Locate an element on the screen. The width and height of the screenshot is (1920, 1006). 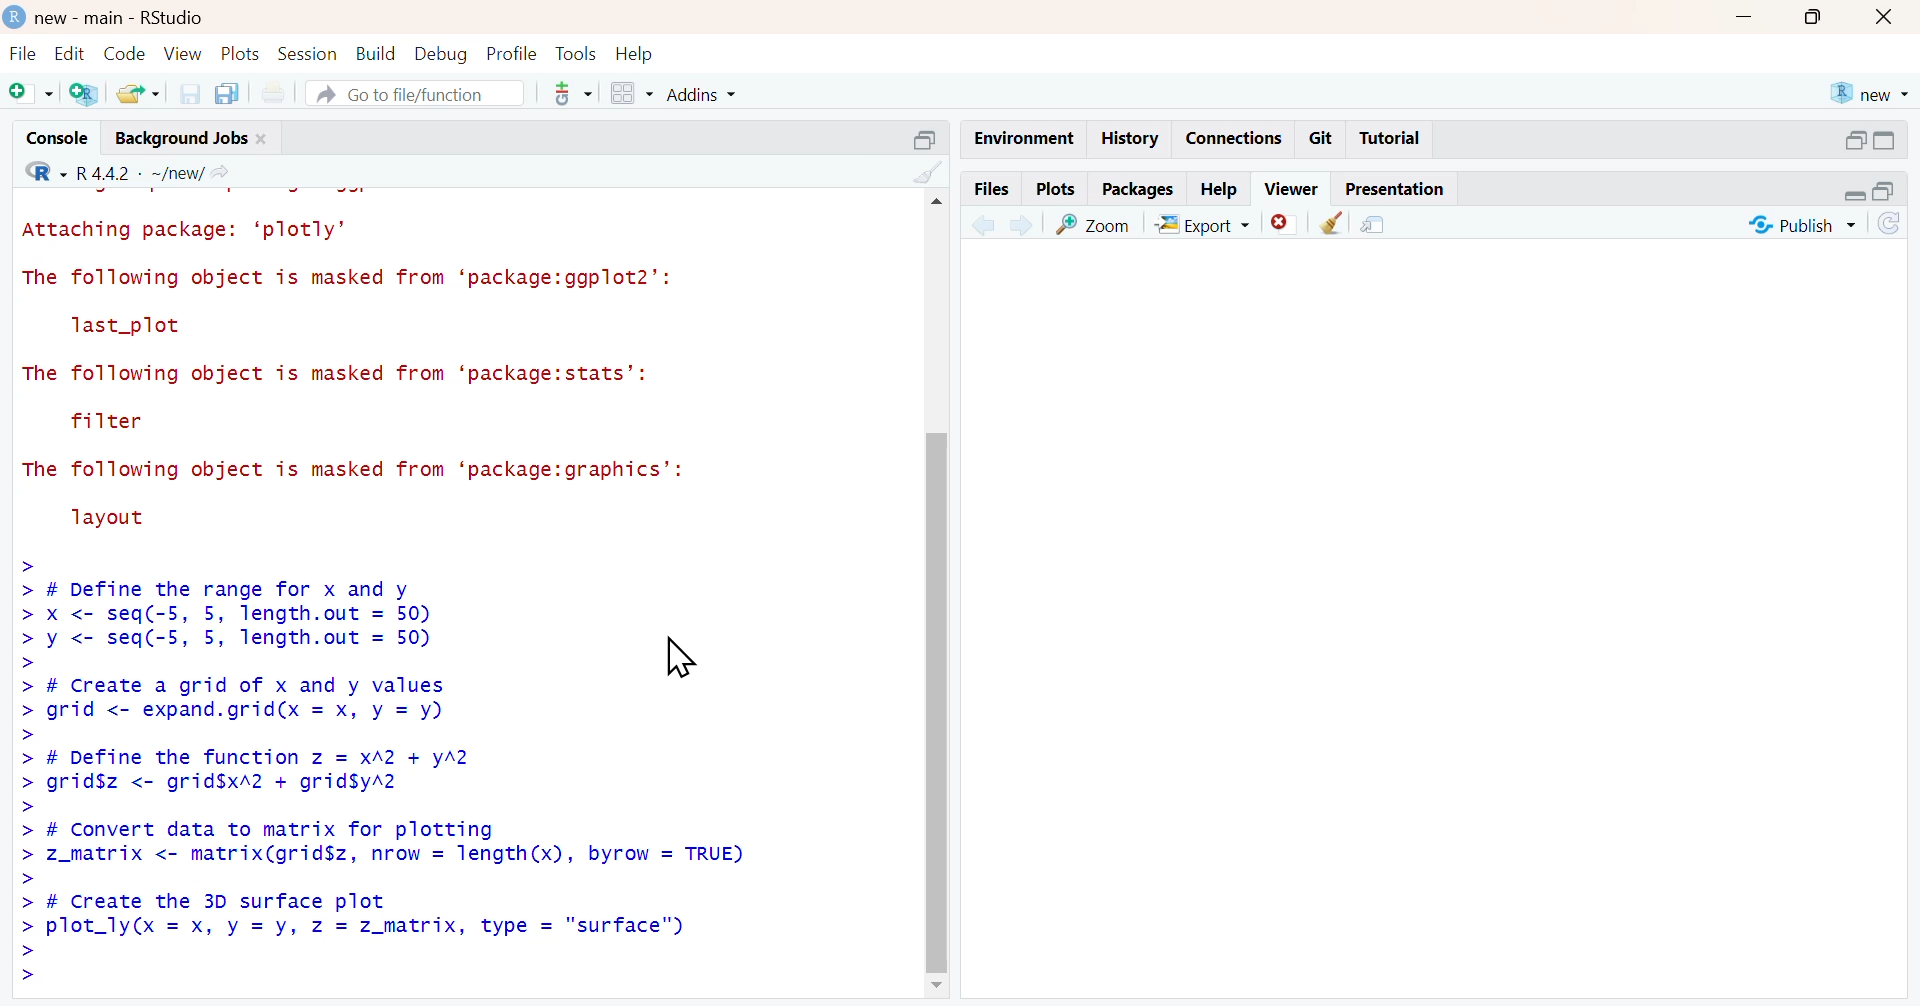
The following object is masked from ‘package:graphics’: is located at coordinates (371, 471).